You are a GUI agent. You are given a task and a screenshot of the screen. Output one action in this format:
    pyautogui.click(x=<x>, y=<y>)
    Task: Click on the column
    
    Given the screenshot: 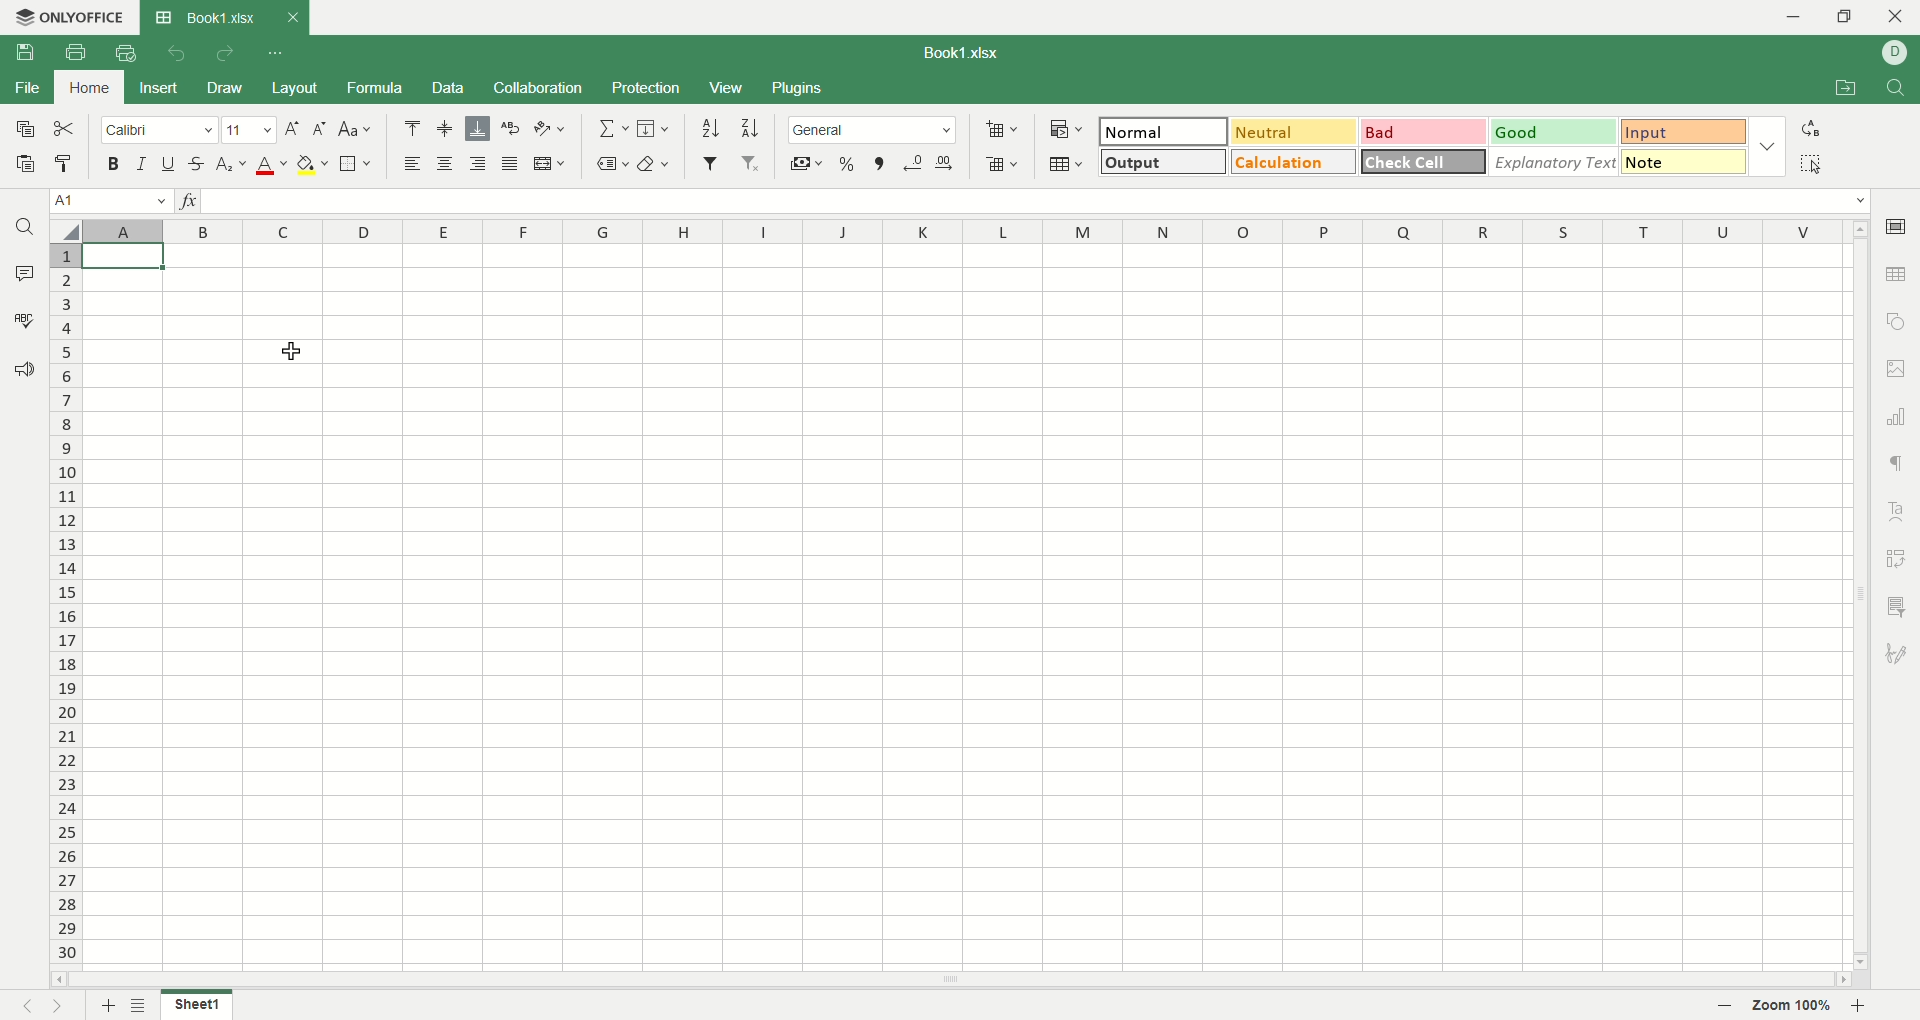 What is the action you would take?
    pyautogui.click(x=964, y=232)
    